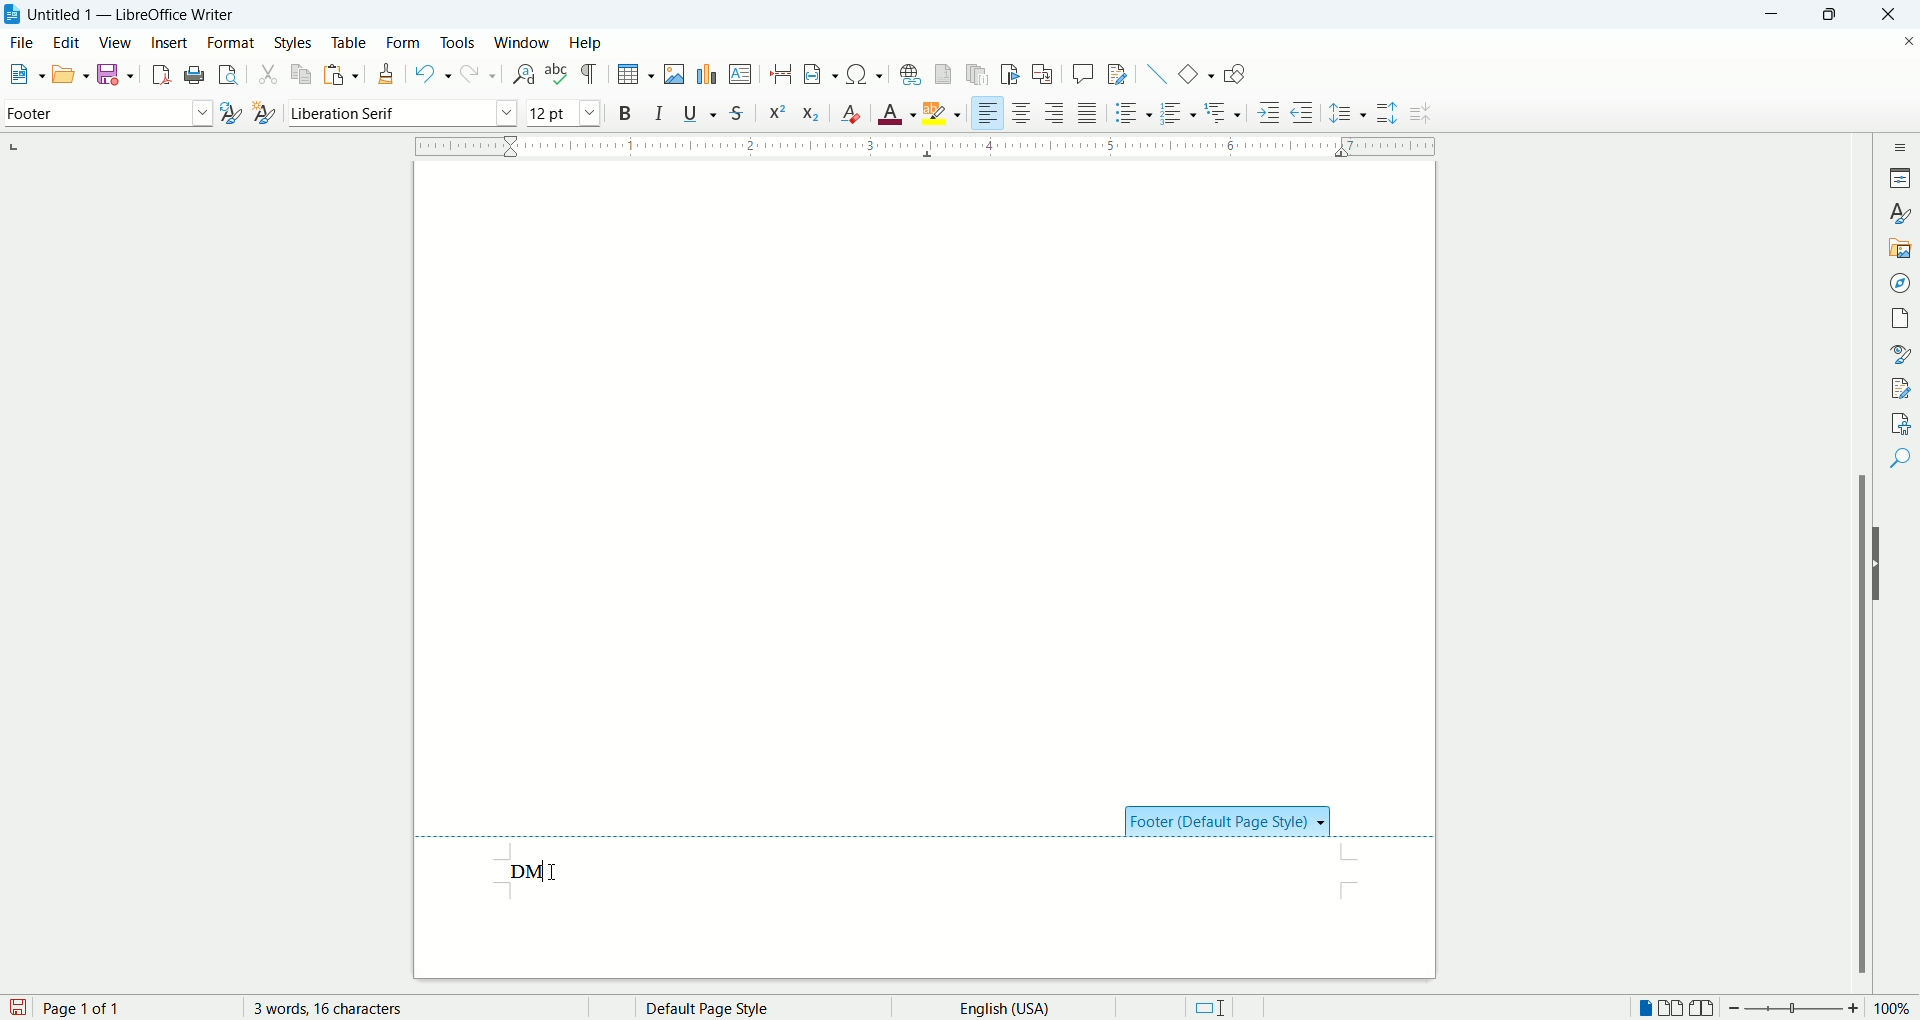 This screenshot has width=1920, height=1020. What do you see at coordinates (1228, 820) in the screenshot?
I see `footer style` at bounding box center [1228, 820].